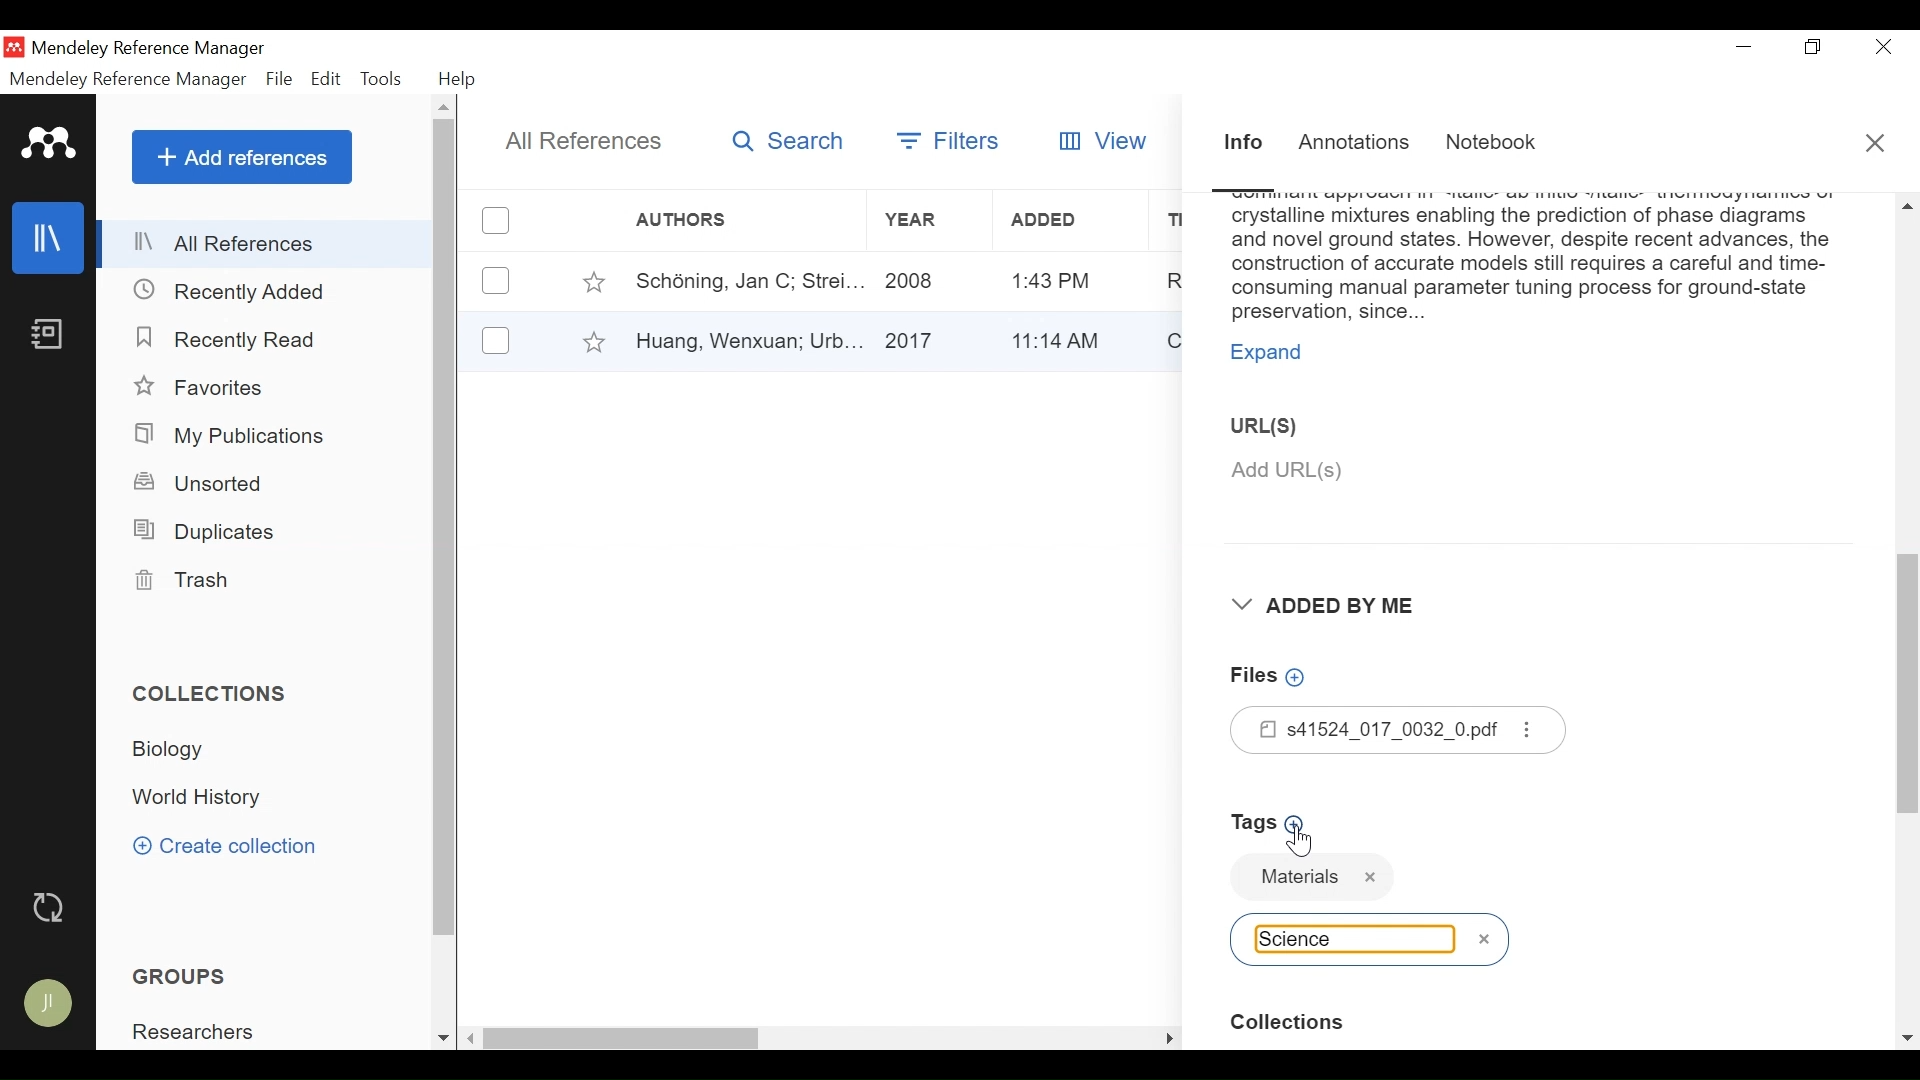 Image resolution: width=1920 pixels, height=1080 pixels. I want to click on Trash, so click(179, 580).